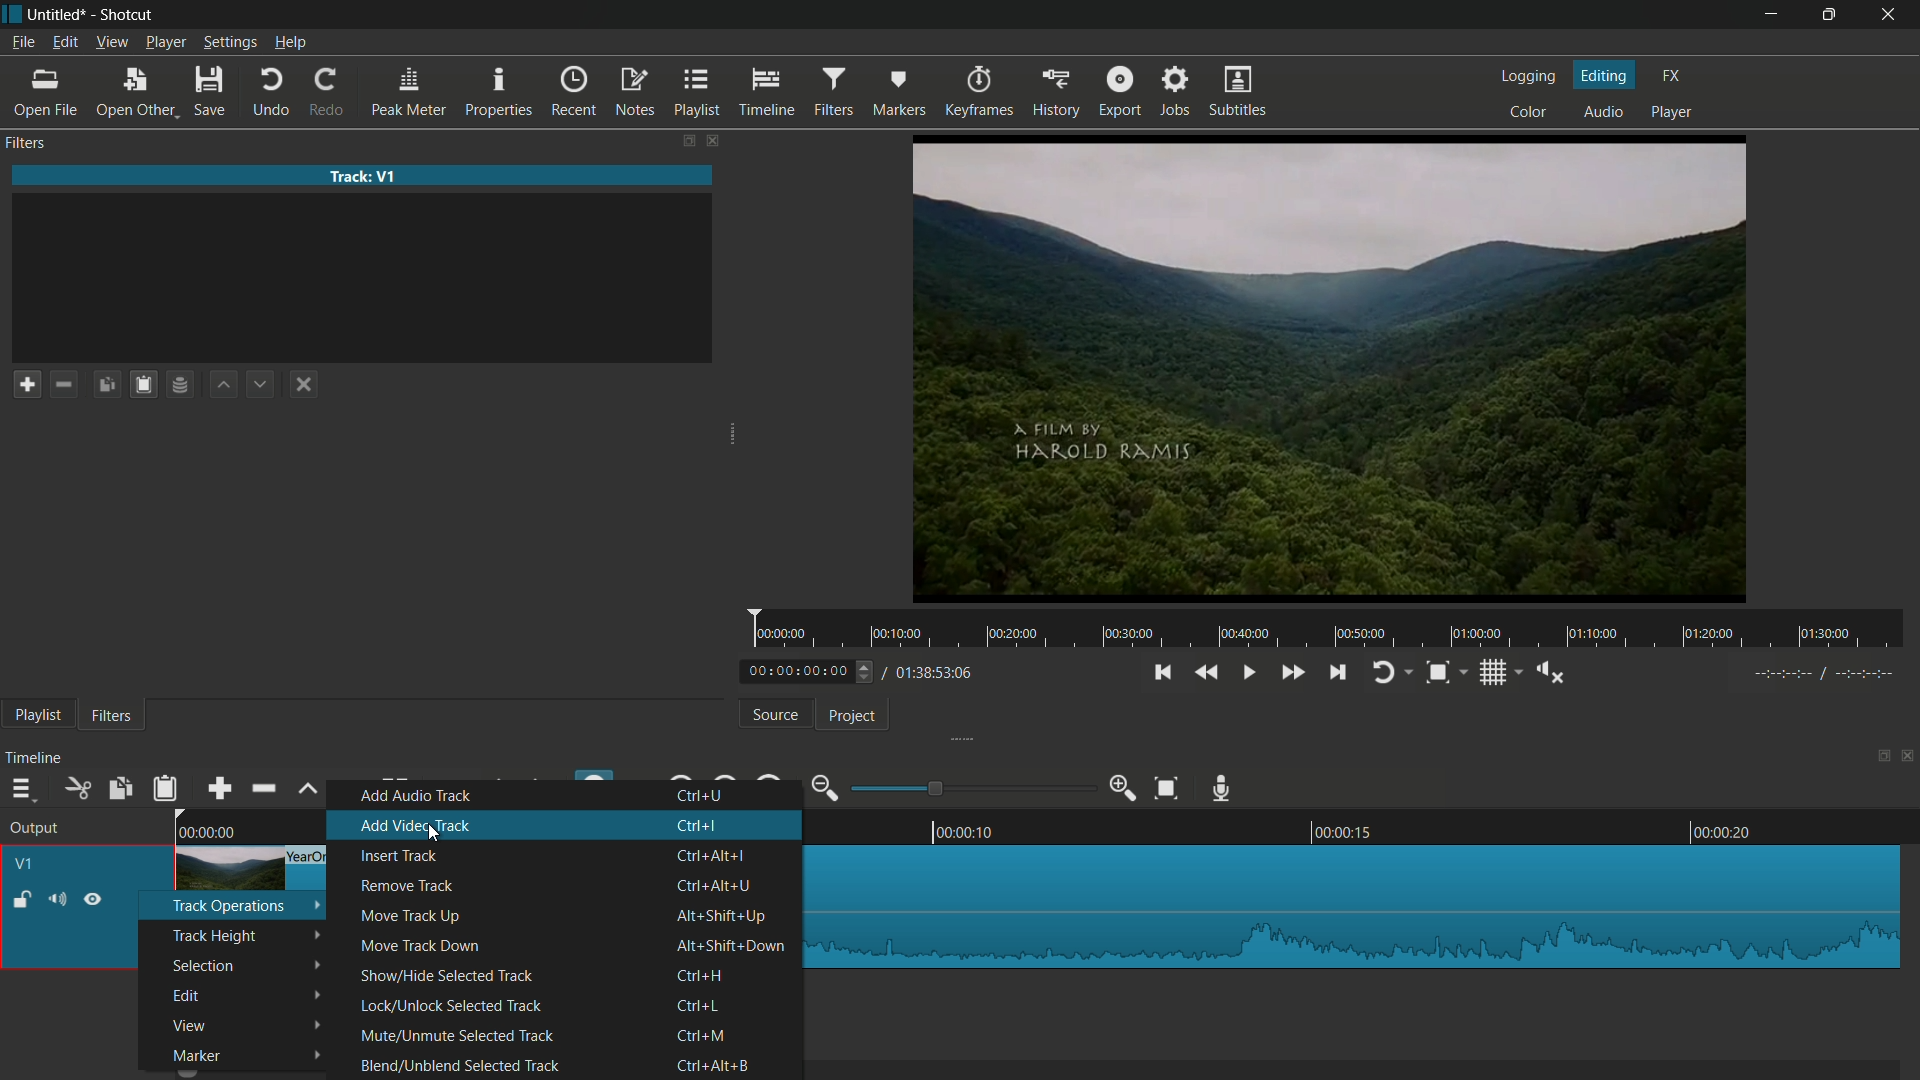  Describe the element at coordinates (575, 93) in the screenshot. I see `recent` at that location.